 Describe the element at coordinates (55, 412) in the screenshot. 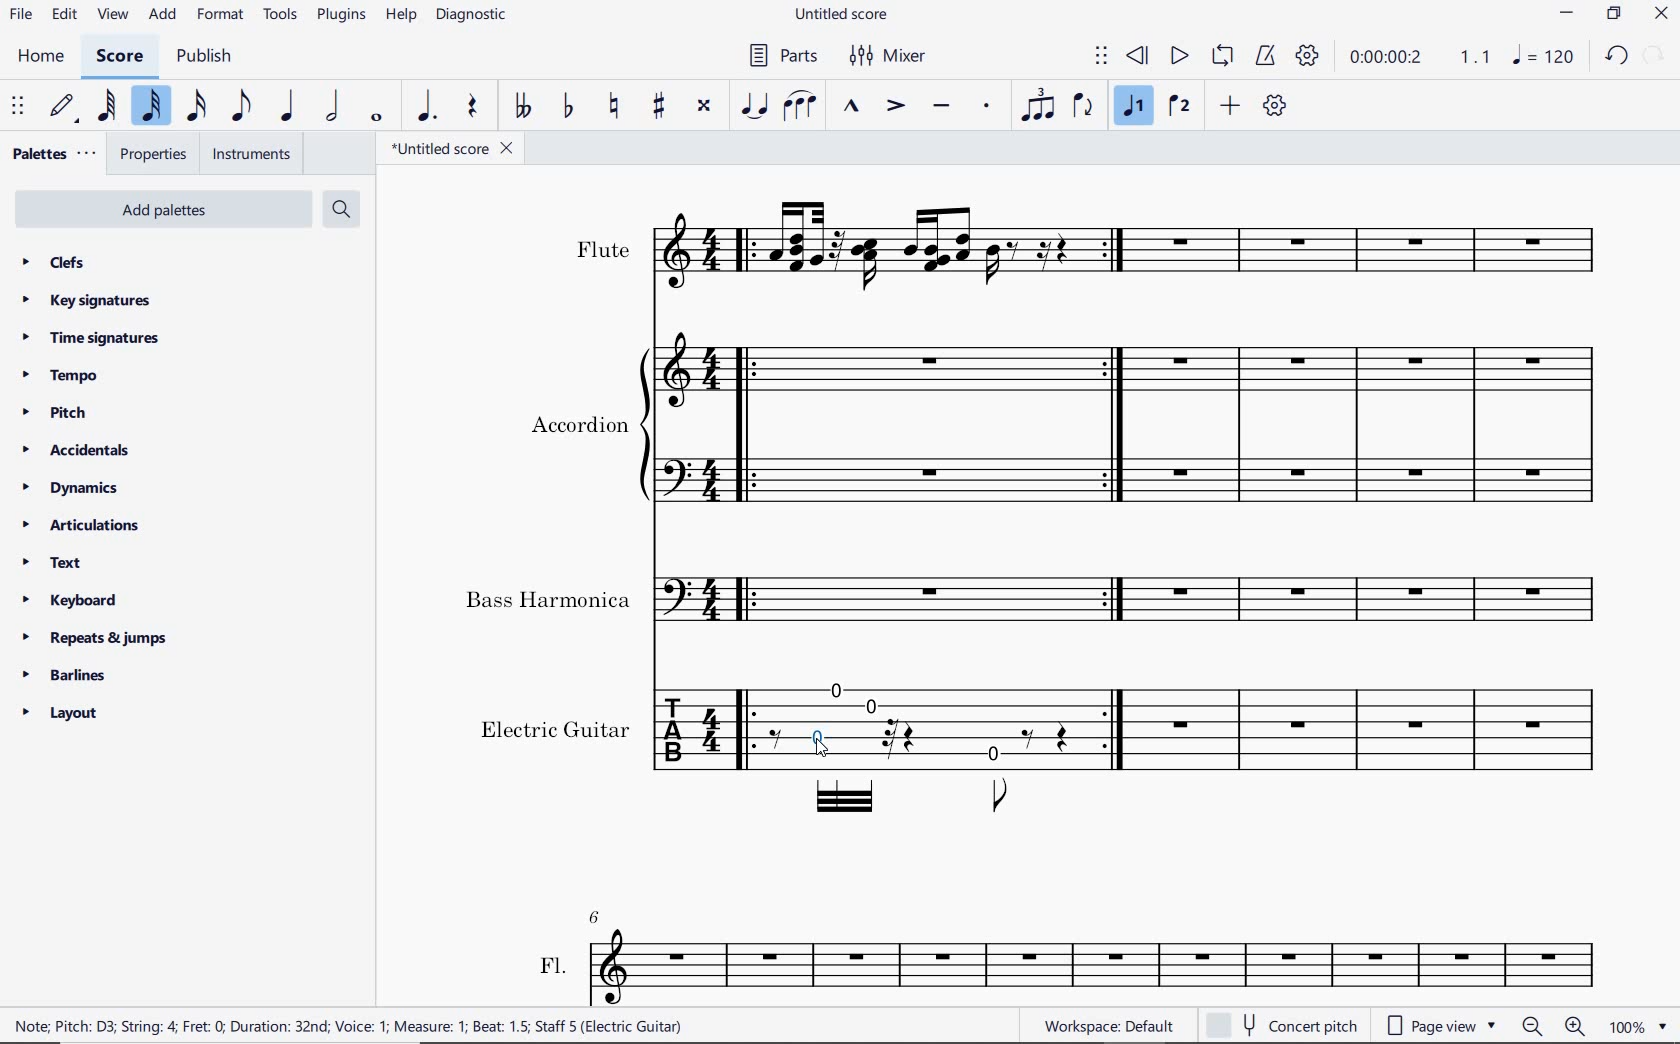

I see `pitch` at that location.